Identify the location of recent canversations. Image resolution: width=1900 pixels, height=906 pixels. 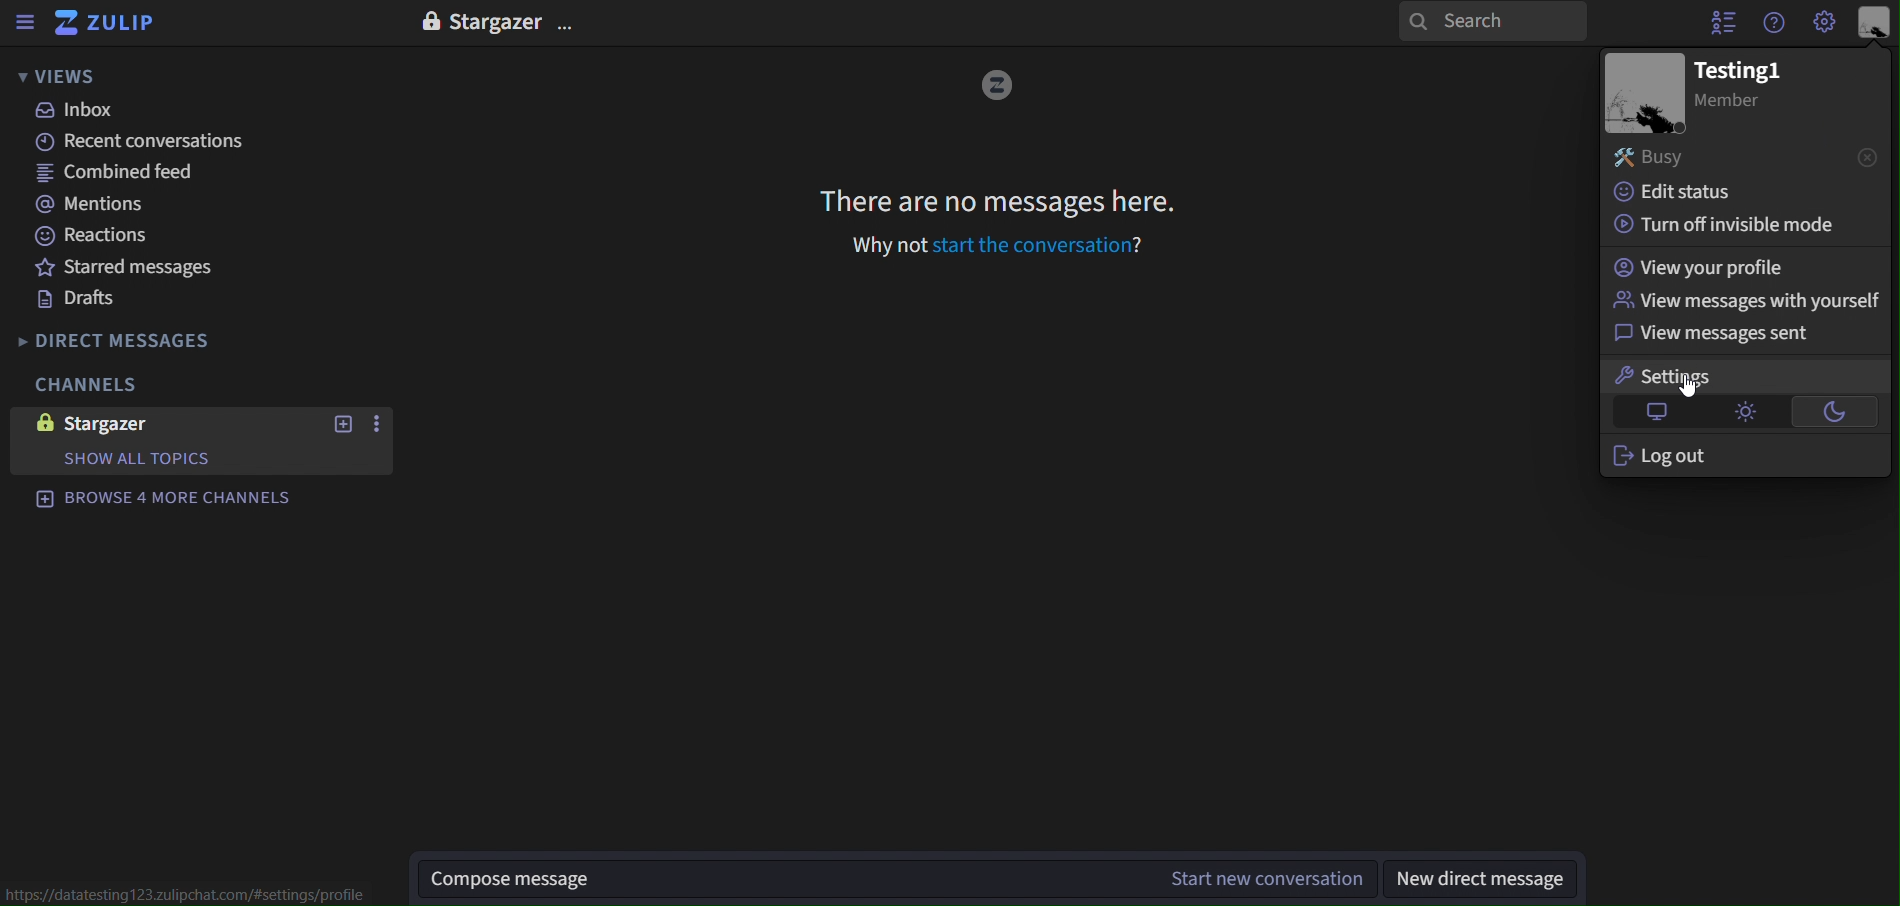
(141, 141).